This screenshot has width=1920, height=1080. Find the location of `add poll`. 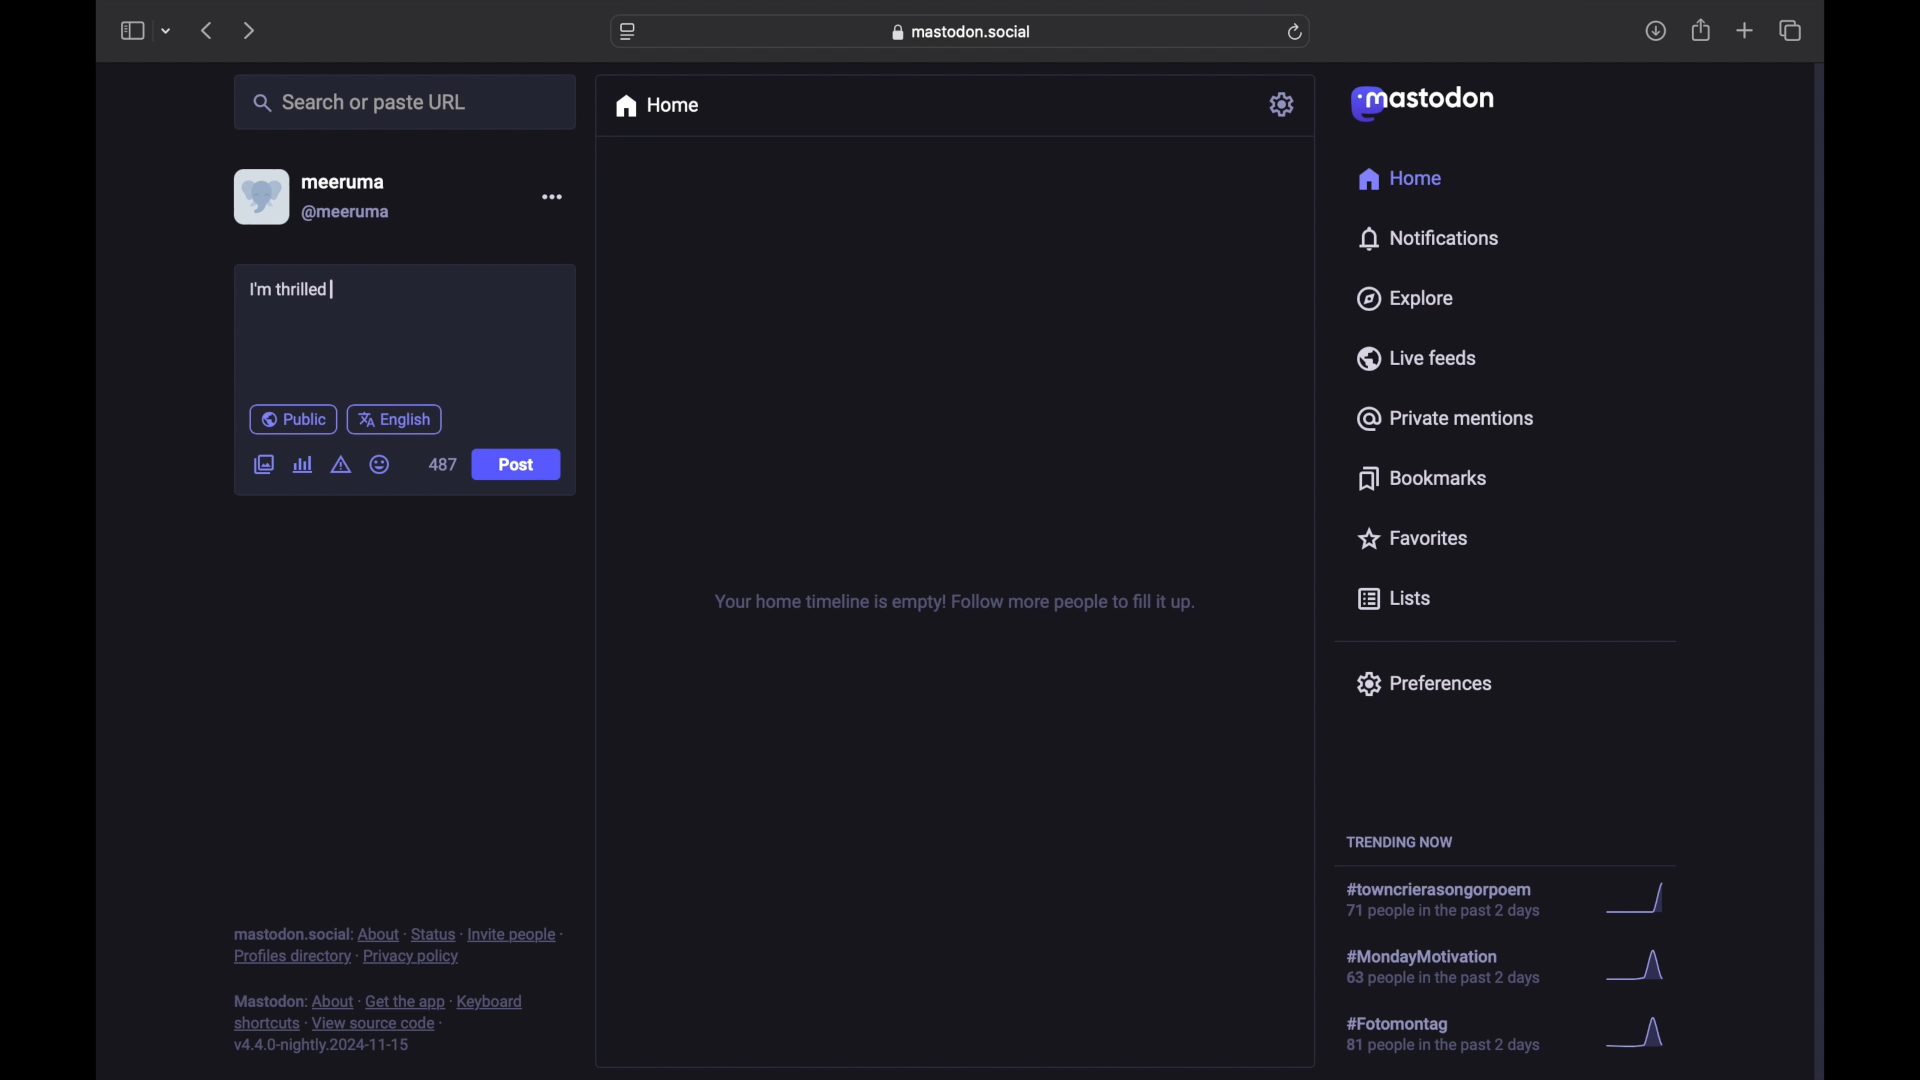

add poll is located at coordinates (304, 465).